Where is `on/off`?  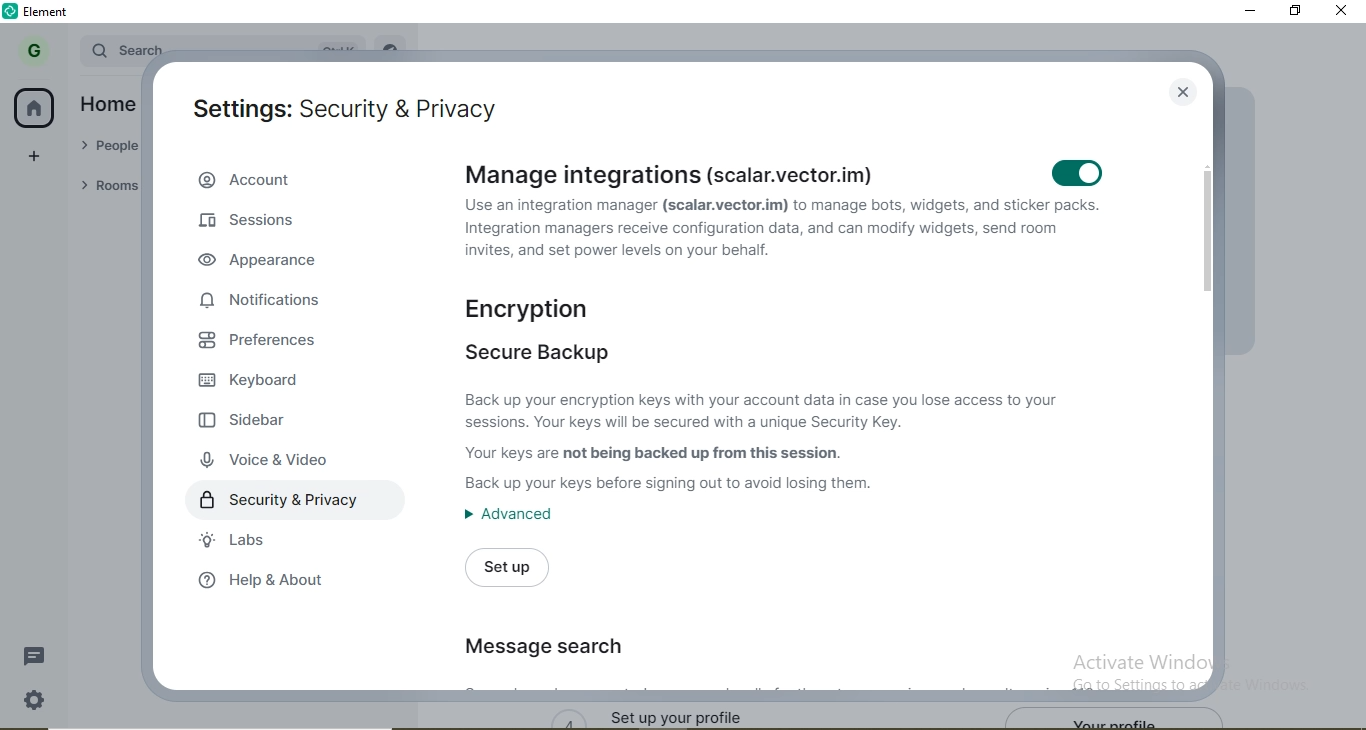 on/off is located at coordinates (1079, 173).